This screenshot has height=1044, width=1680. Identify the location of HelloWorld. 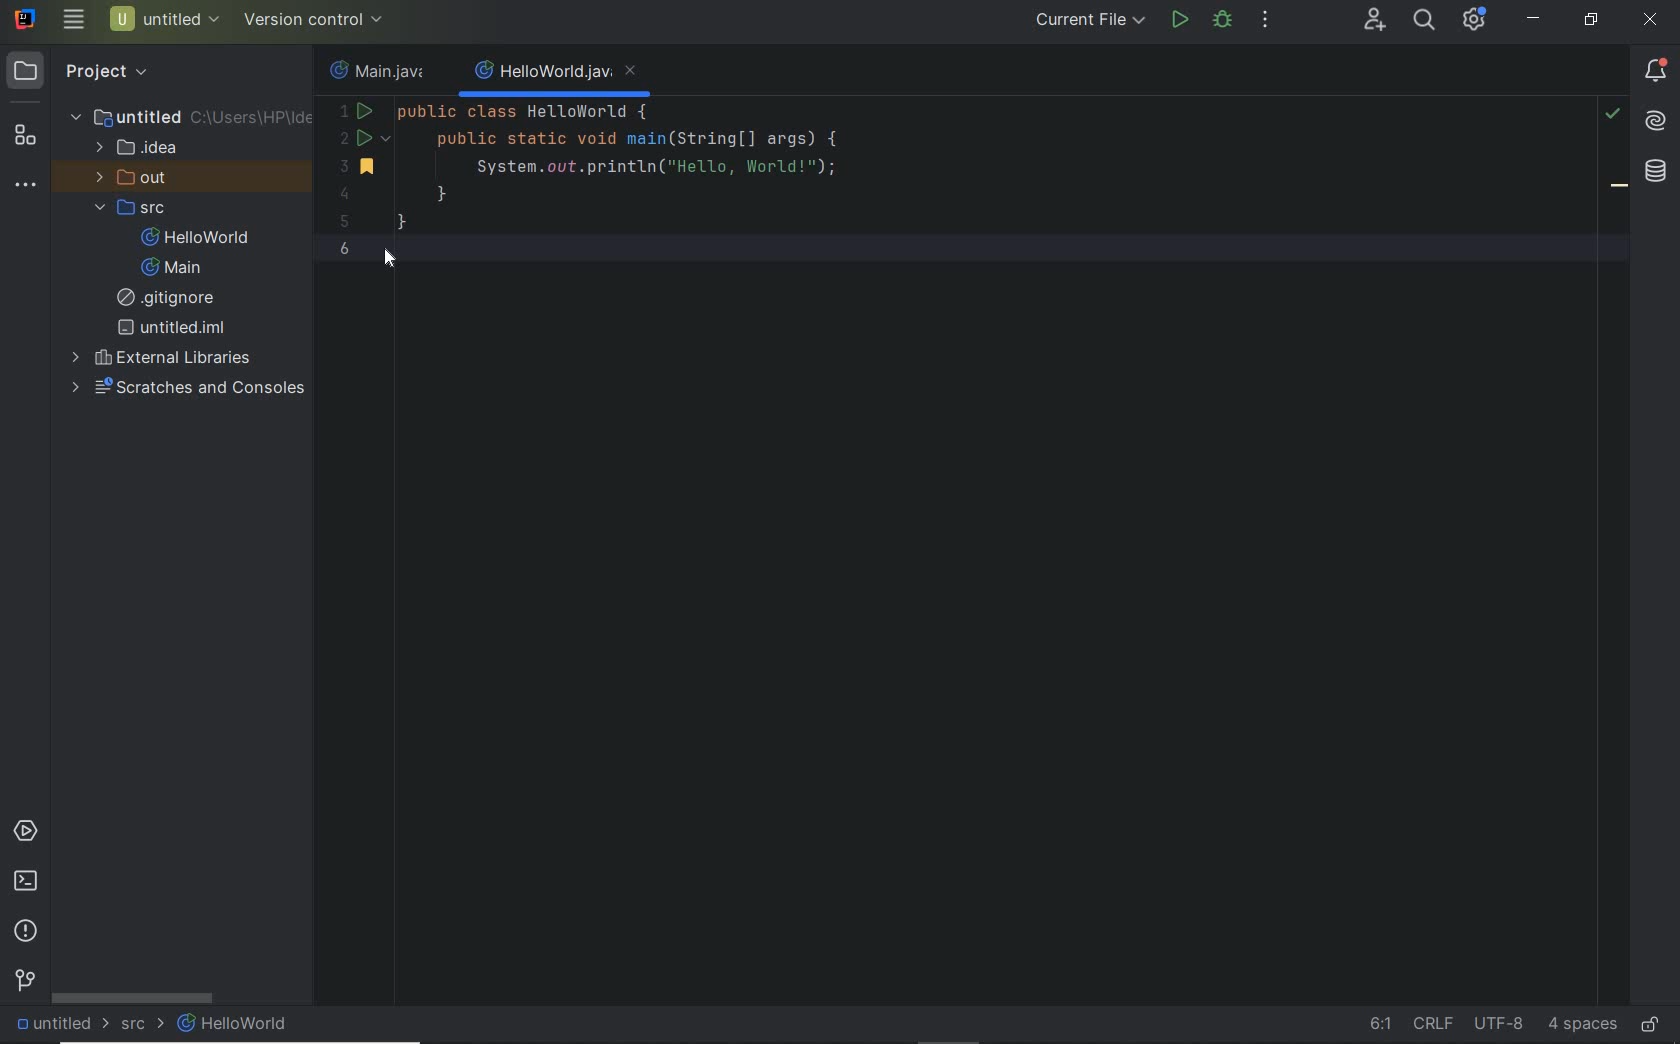
(235, 1024).